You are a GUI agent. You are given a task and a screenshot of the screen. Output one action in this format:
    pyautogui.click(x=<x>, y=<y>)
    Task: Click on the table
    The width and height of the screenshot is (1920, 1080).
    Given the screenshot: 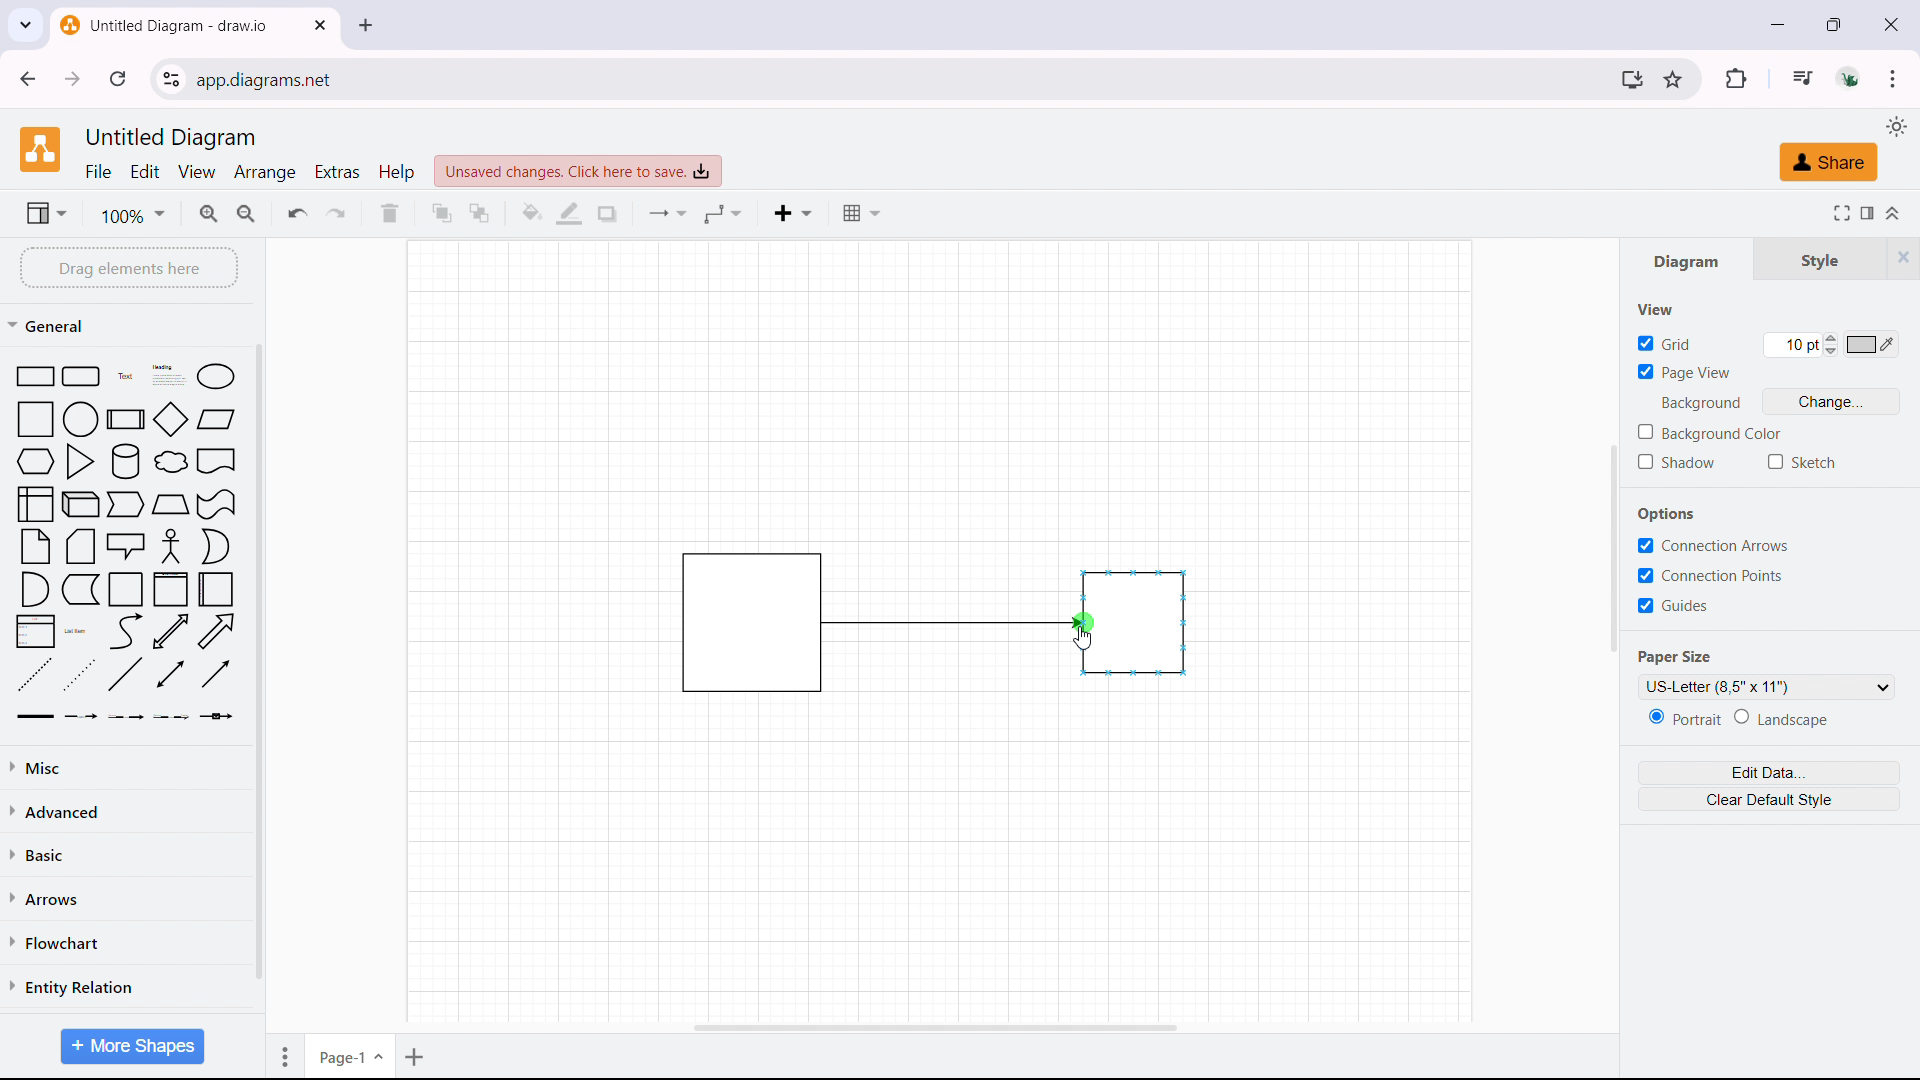 What is the action you would take?
    pyautogui.click(x=861, y=213)
    